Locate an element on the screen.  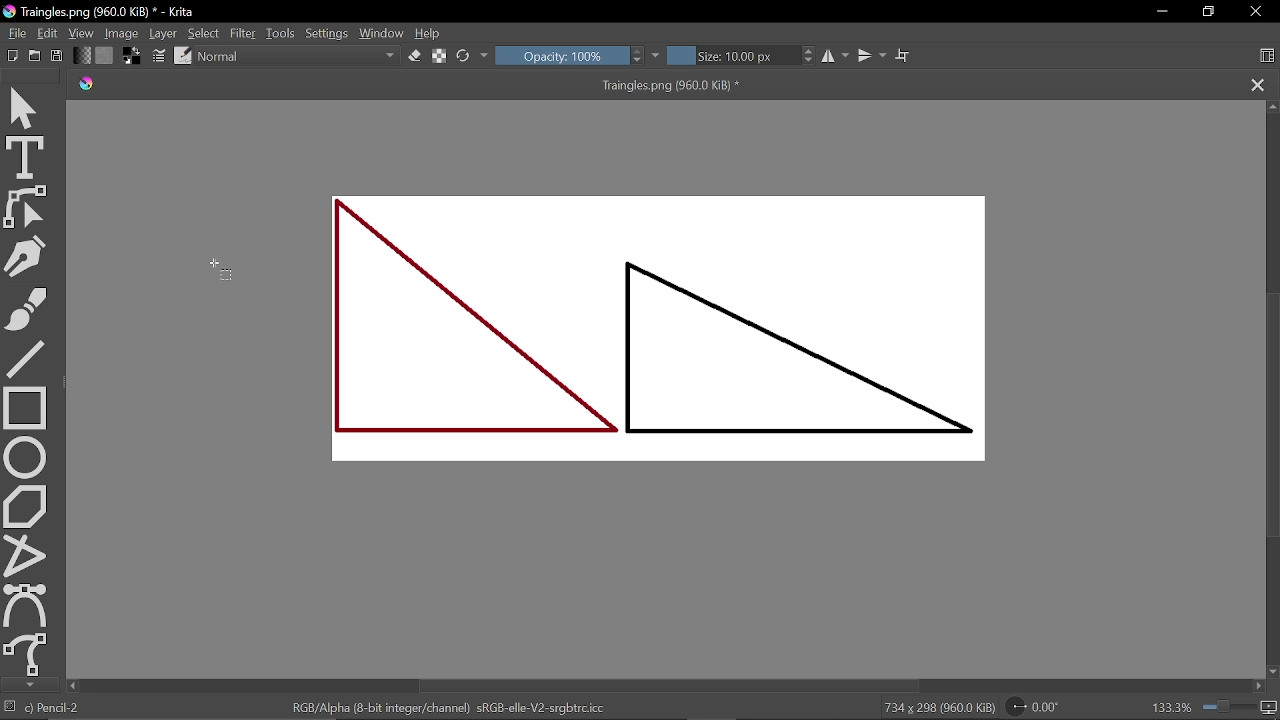
Vertical scrollbar is located at coordinates (1272, 420).